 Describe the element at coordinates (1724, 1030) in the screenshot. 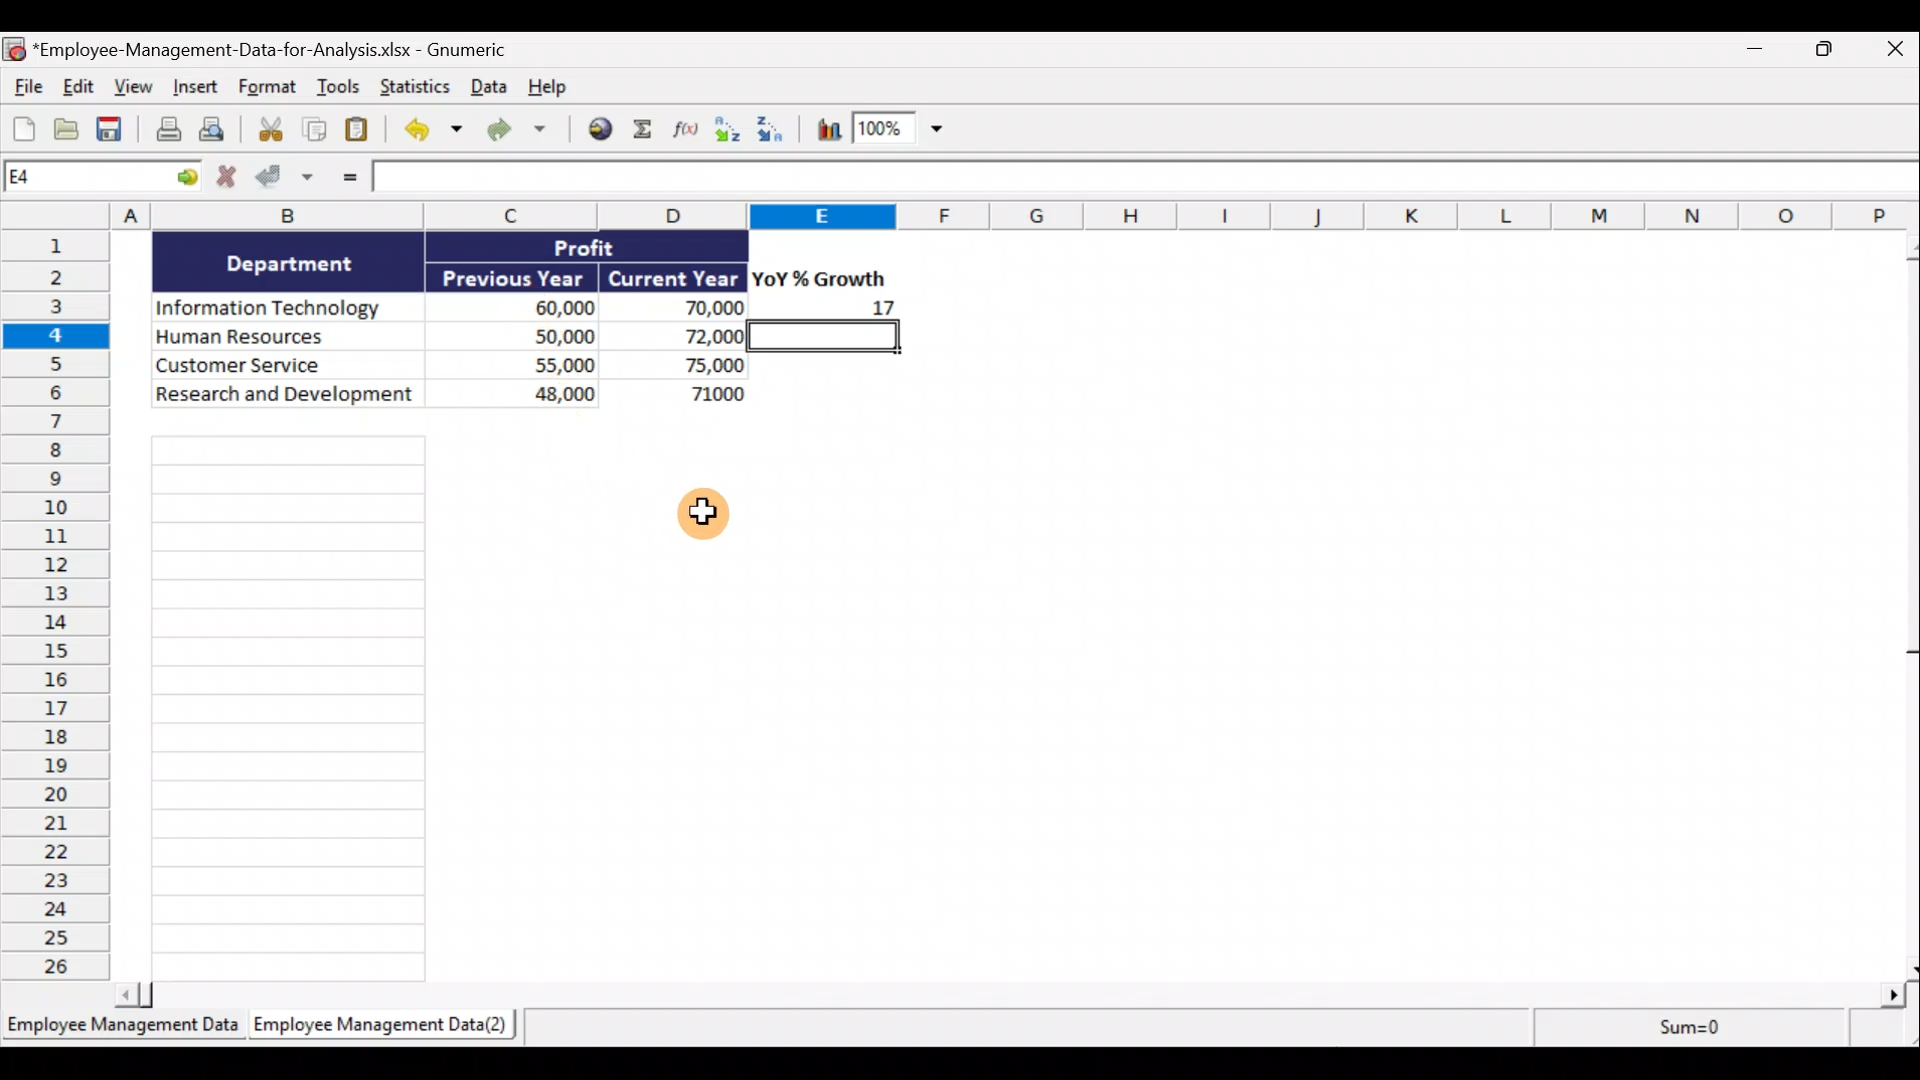

I see `sum=0` at that location.